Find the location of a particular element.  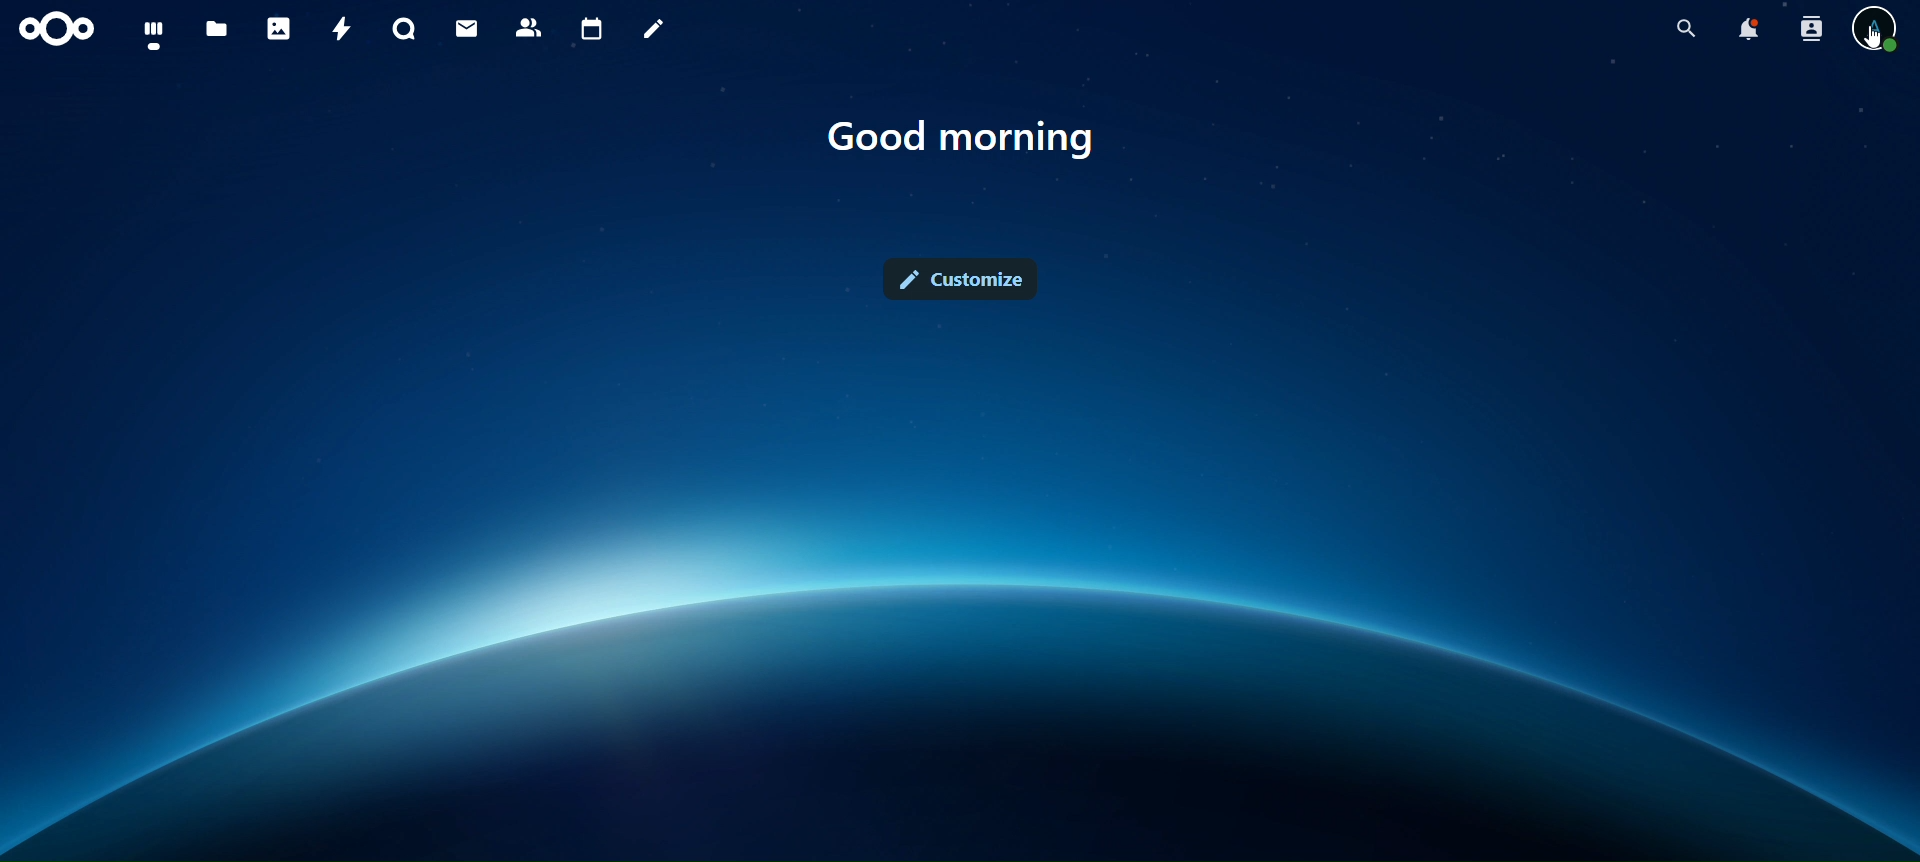

text is located at coordinates (974, 137).